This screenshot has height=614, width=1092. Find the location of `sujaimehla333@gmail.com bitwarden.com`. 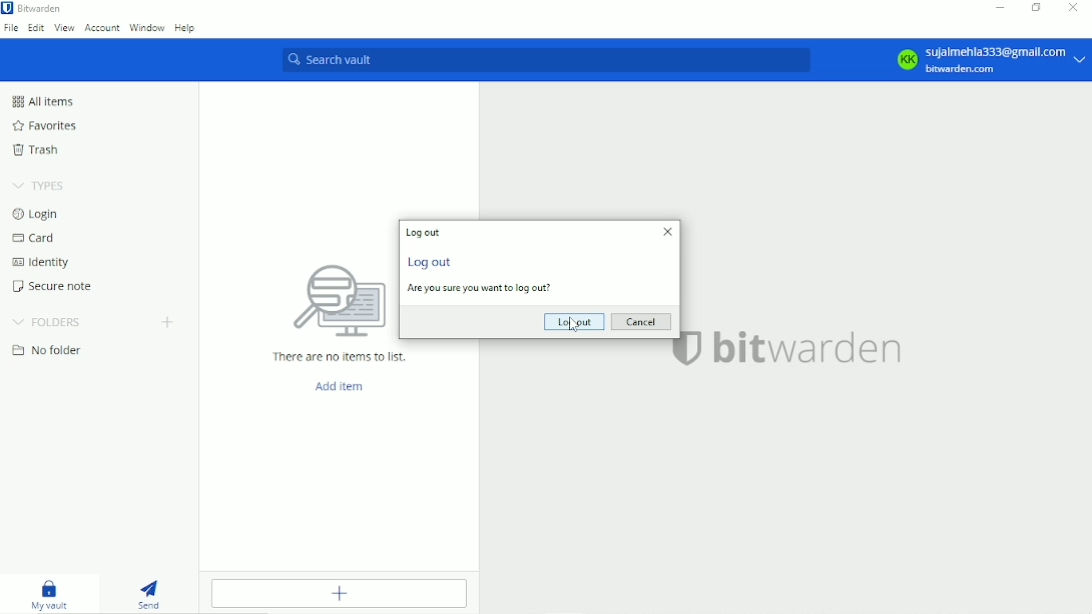

sujaimehla333@gmail.com bitwarden.com is located at coordinates (1008, 60).